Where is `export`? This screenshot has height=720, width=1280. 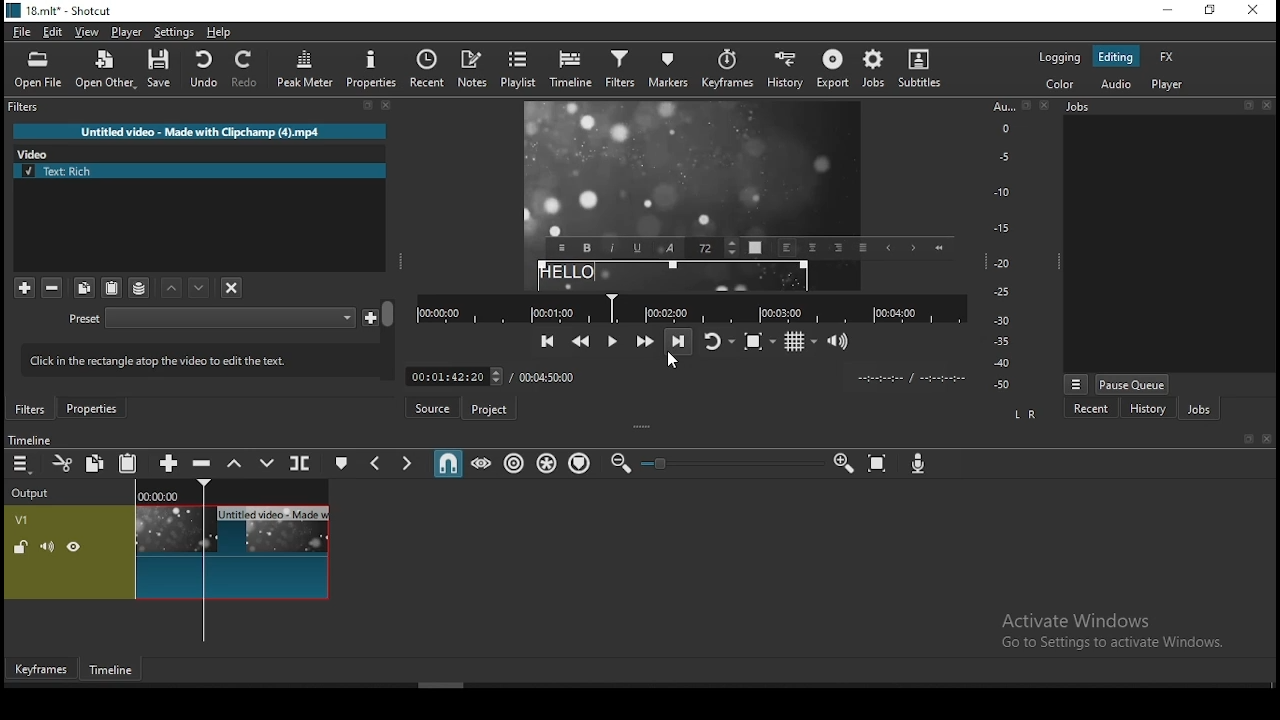 export is located at coordinates (831, 72).